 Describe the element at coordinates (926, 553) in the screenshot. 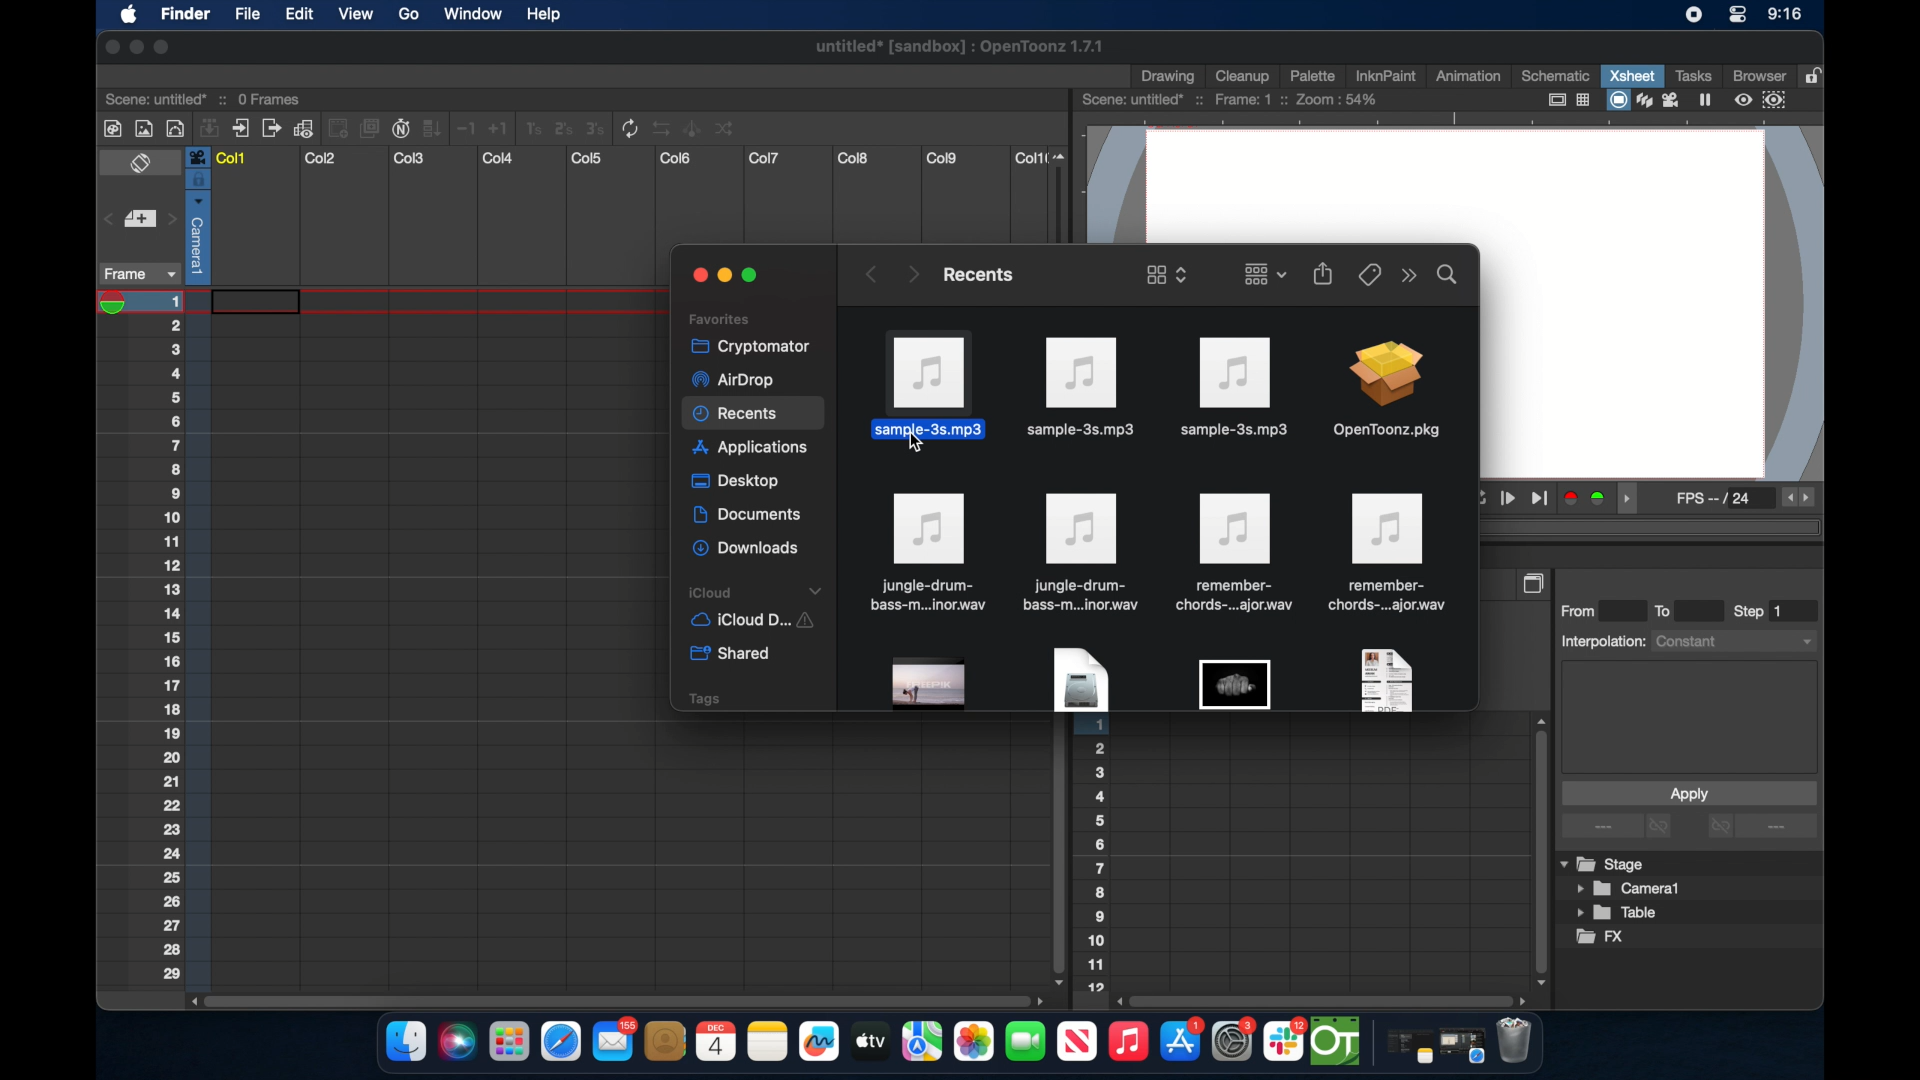

I see `file` at that location.